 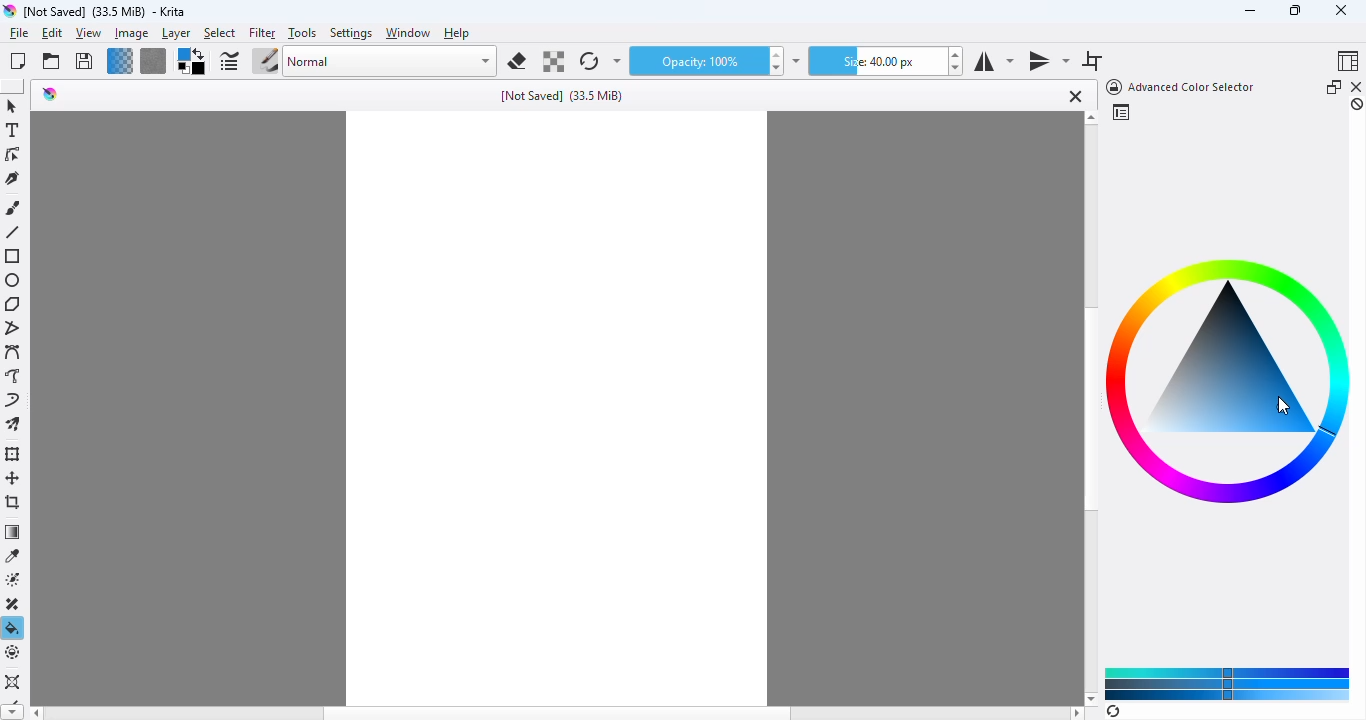 I want to click on title, so click(x=562, y=96).